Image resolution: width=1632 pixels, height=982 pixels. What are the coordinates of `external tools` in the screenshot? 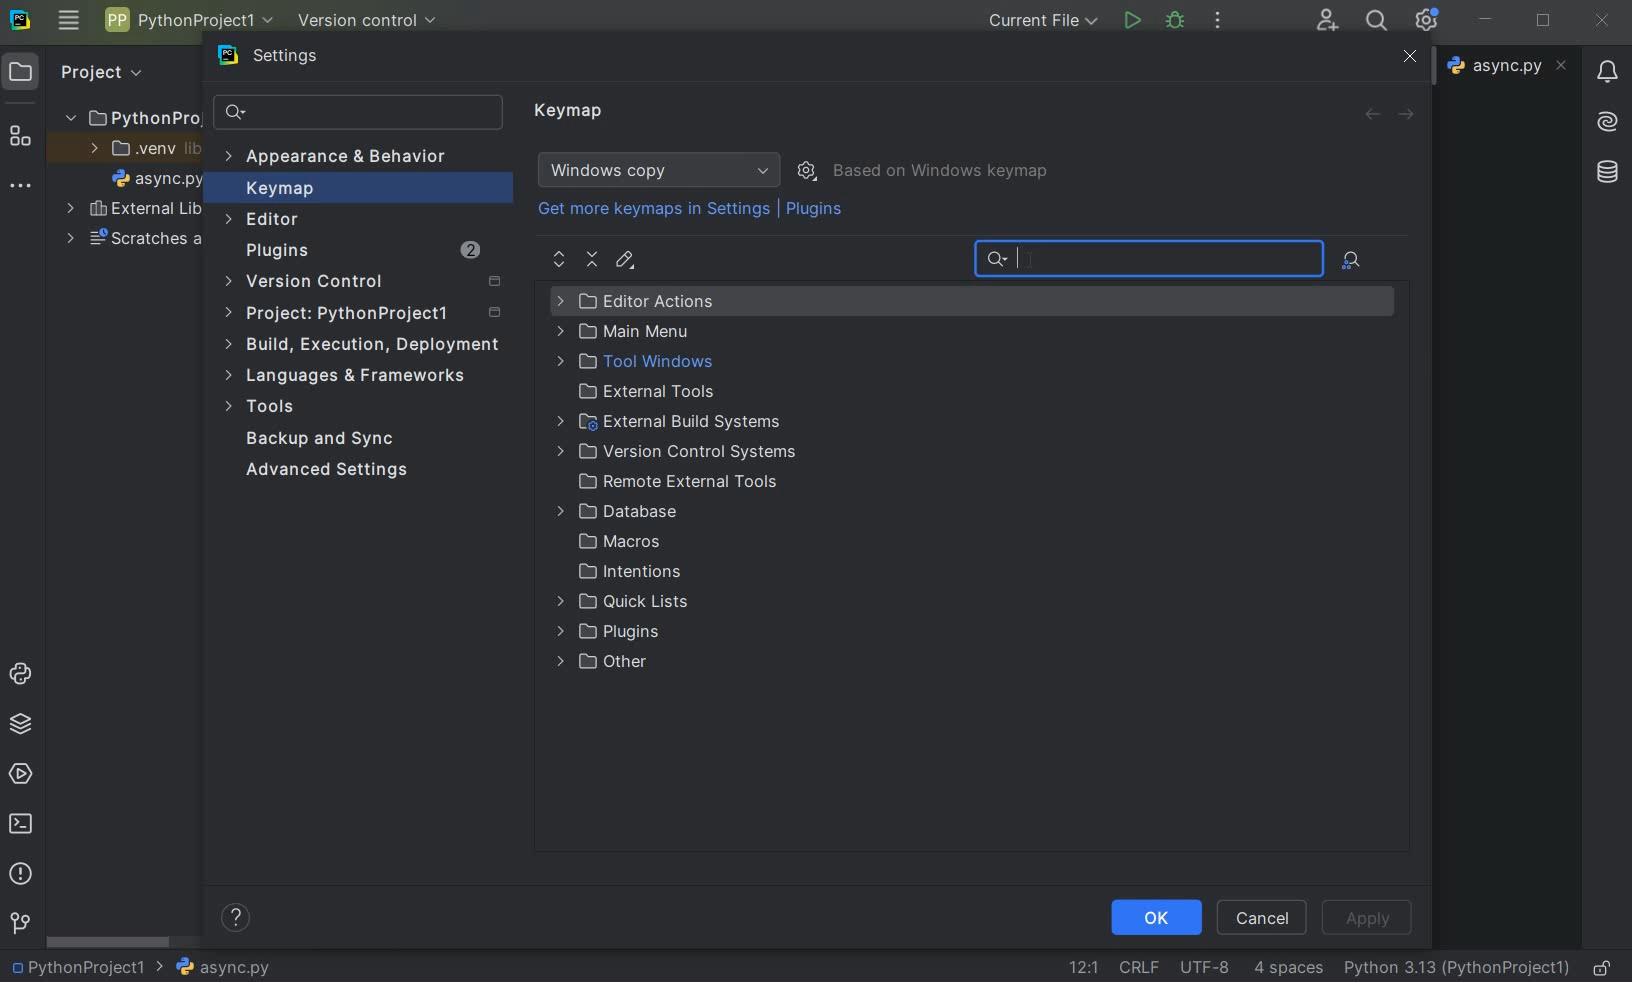 It's located at (632, 391).